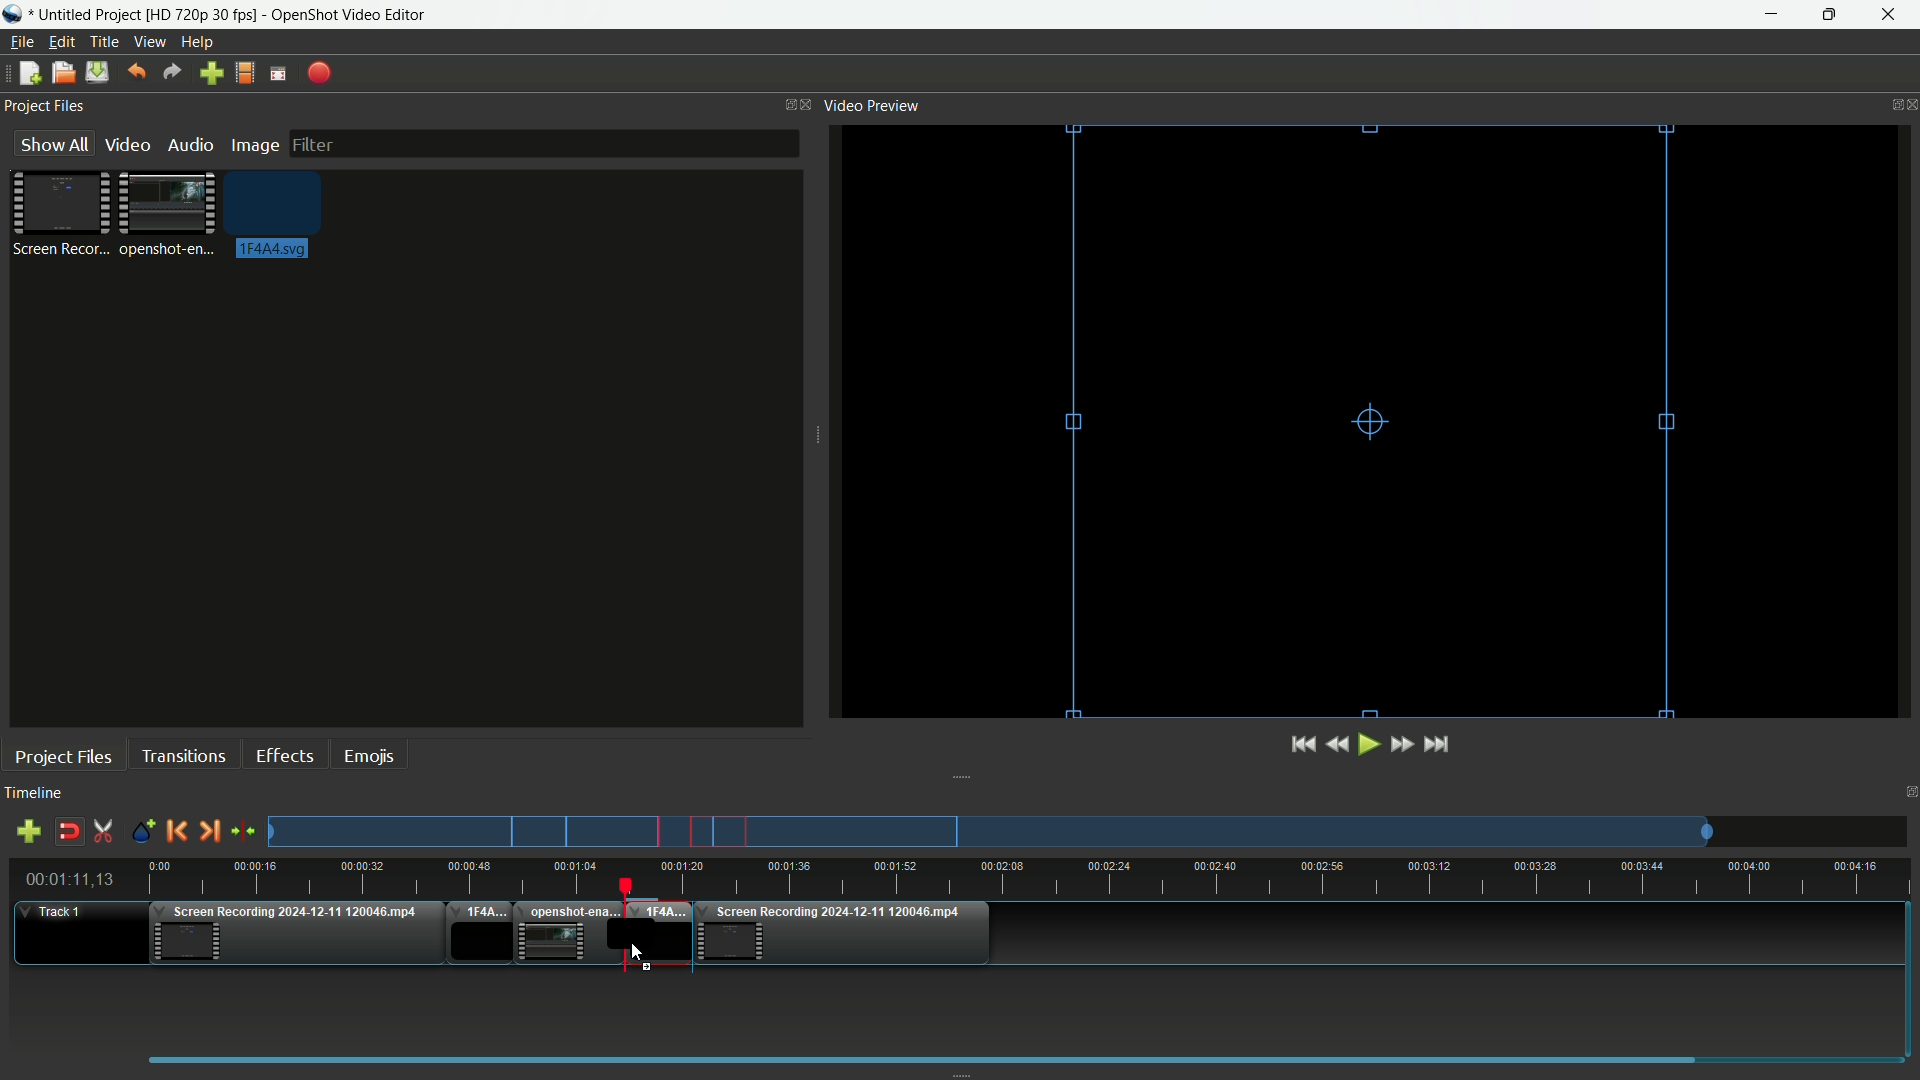 The width and height of the screenshot is (1920, 1080). Describe the element at coordinates (565, 934) in the screenshot. I see `Video two in timeline` at that location.